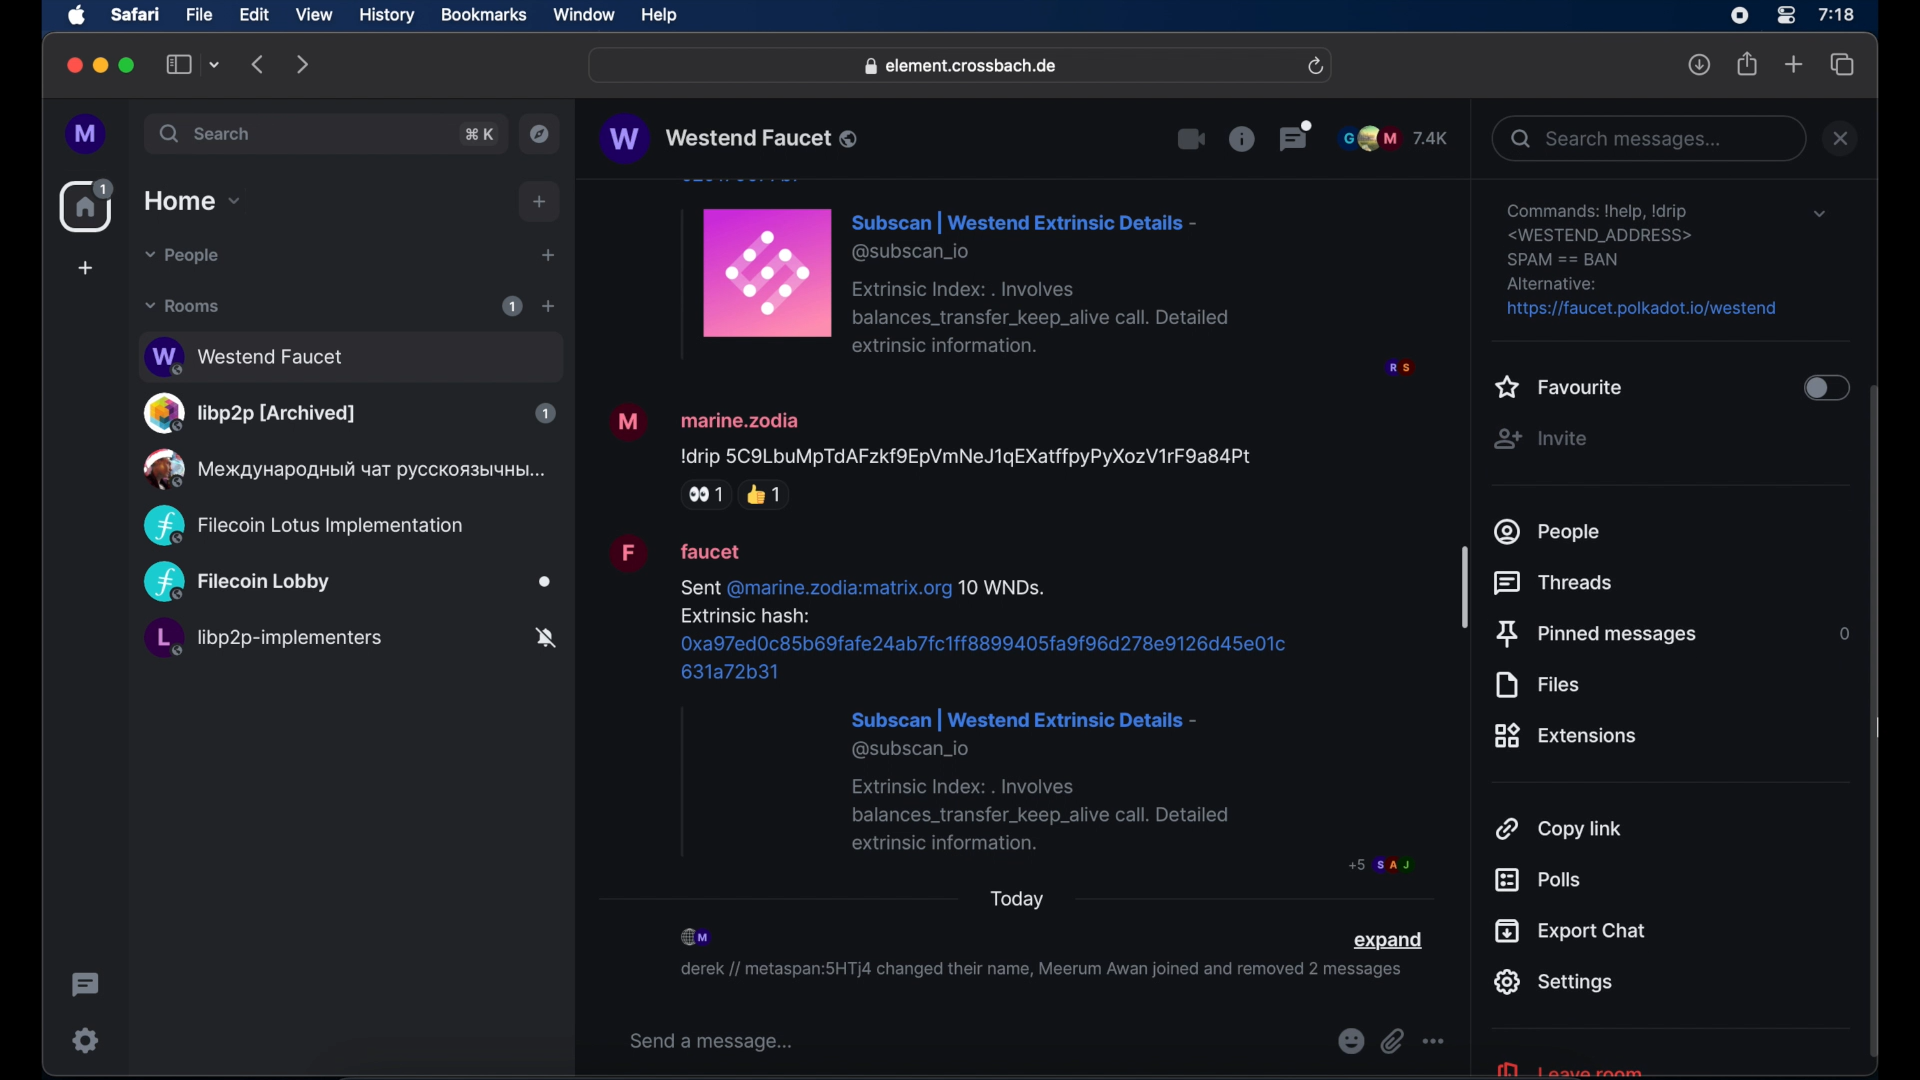 Image resolution: width=1920 pixels, height=1080 pixels. I want to click on scroll box, so click(1465, 586).